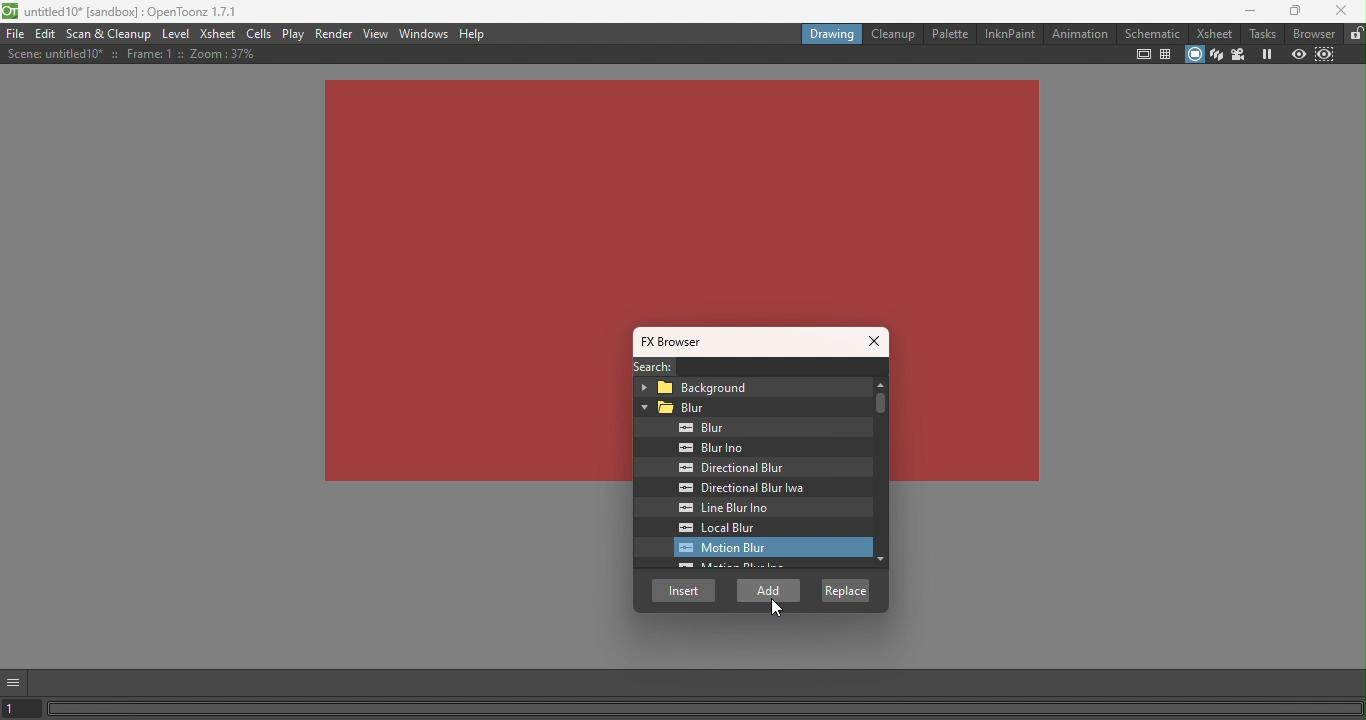 Image resolution: width=1366 pixels, height=720 pixels. I want to click on Safe area, so click(1143, 54).